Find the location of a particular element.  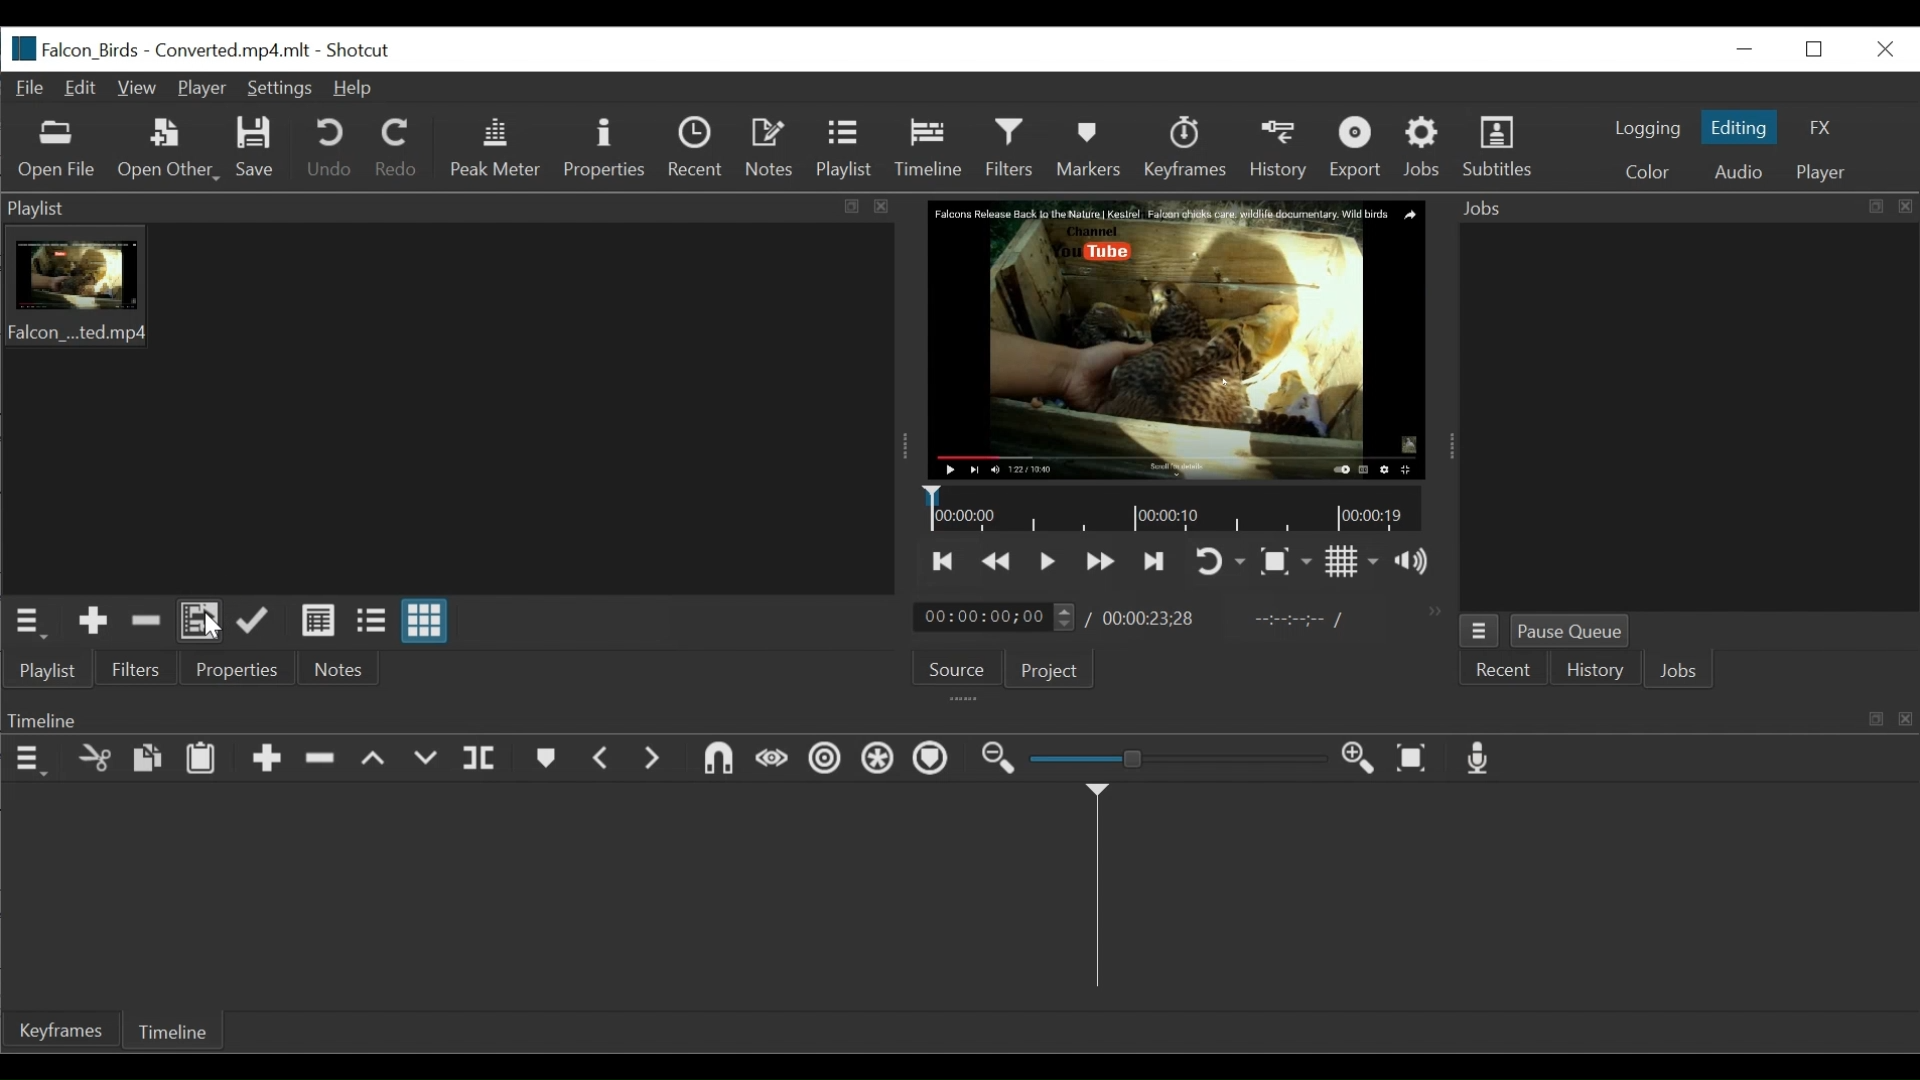

Timeline is located at coordinates (928, 148).